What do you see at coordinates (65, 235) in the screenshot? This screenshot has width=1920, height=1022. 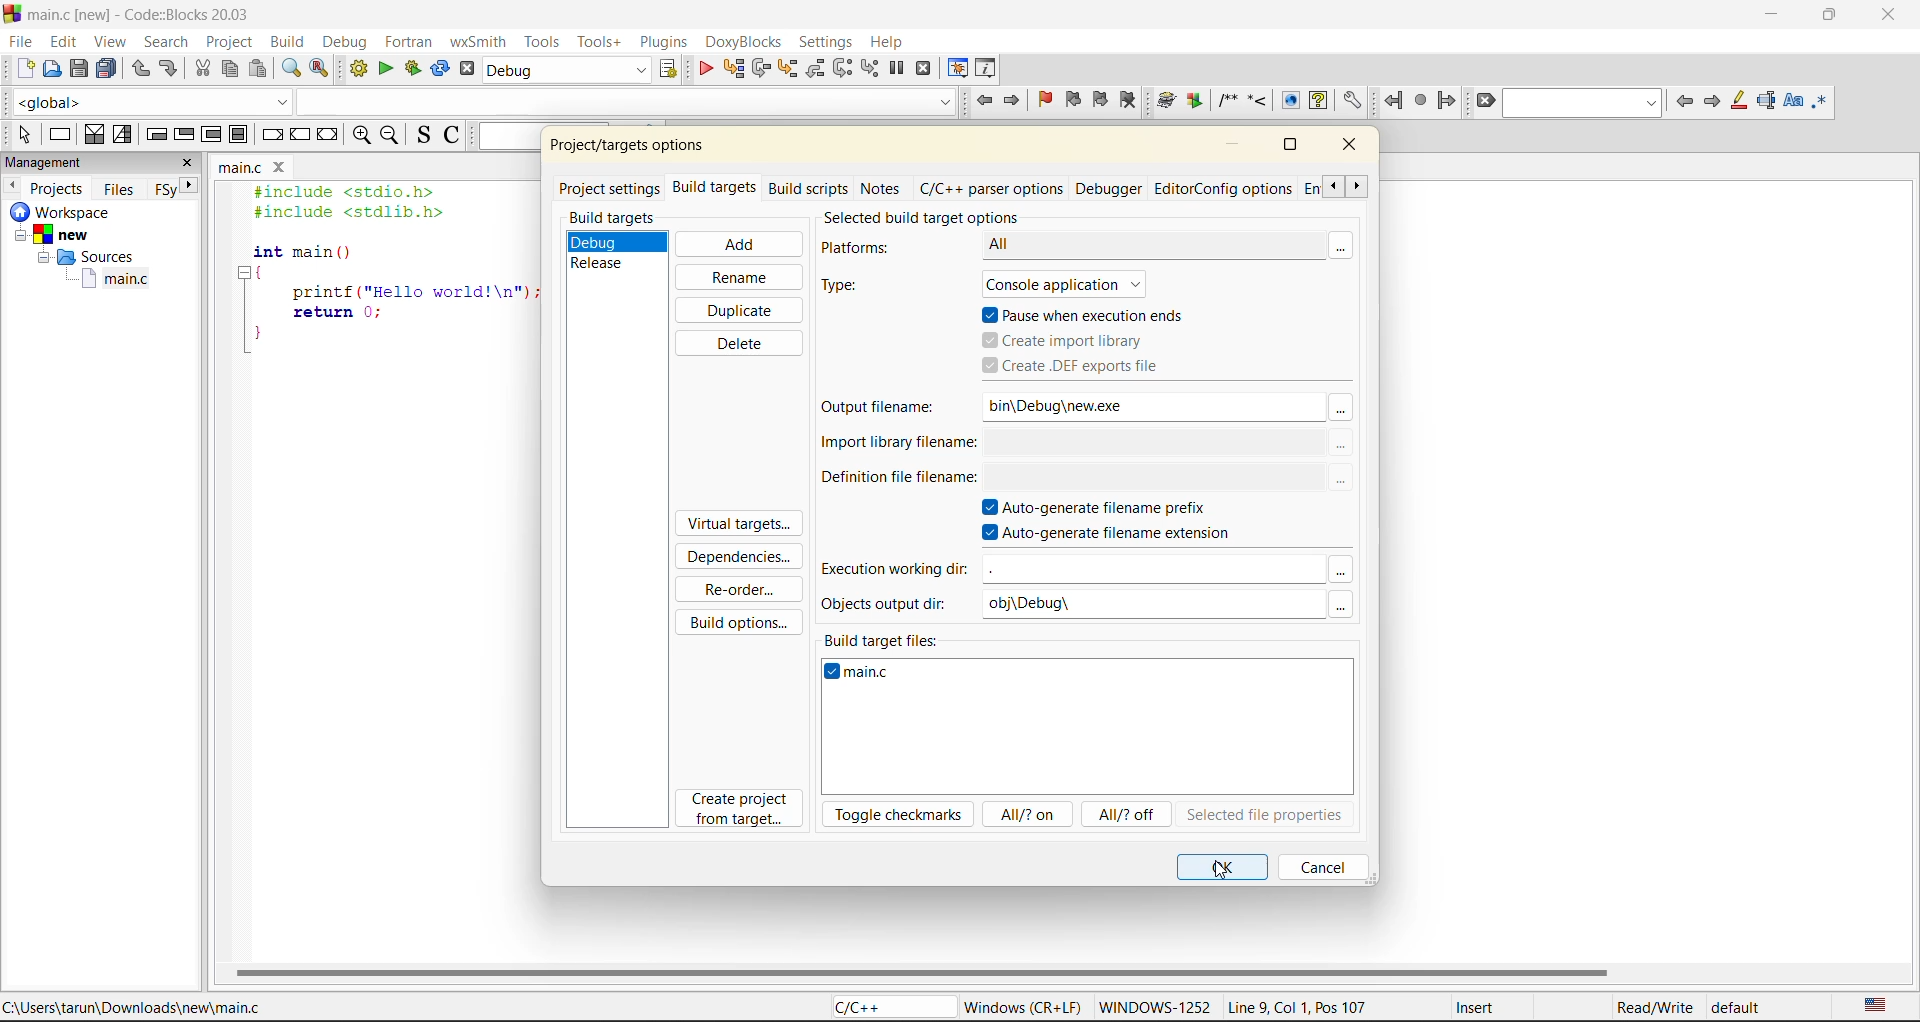 I see `New` at bounding box center [65, 235].